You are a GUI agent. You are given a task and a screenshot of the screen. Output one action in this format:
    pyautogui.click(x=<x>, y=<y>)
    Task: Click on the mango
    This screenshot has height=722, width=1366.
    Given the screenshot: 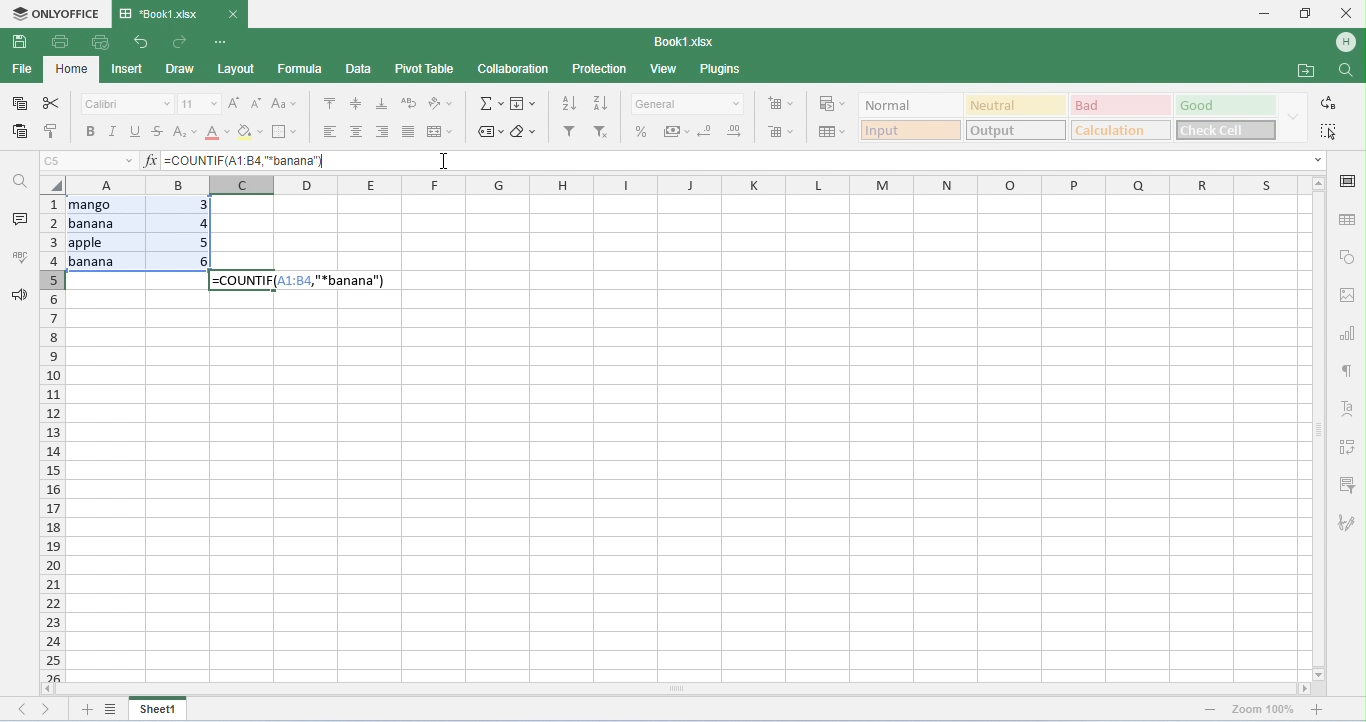 What is the action you would take?
    pyautogui.click(x=105, y=205)
    